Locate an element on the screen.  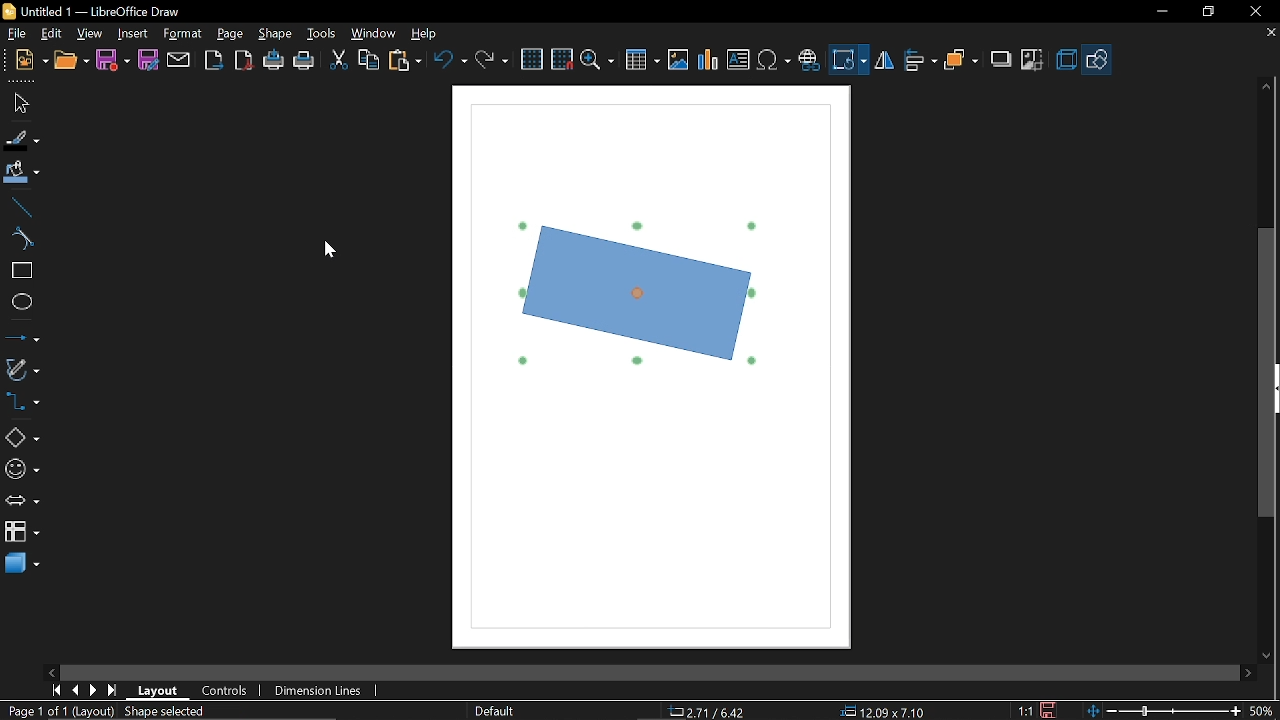
go to last page is located at coordinates (114, 691).